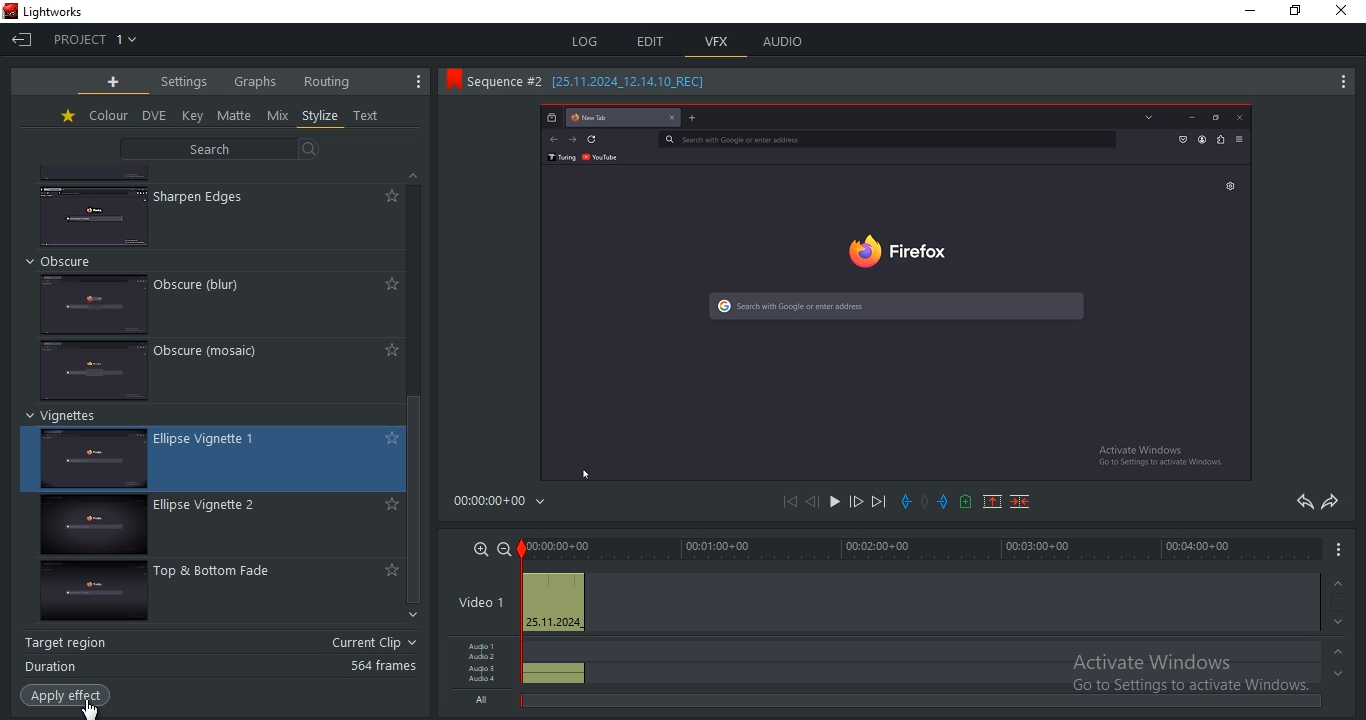 This screenshot has height=720, width=1366. What do you see at coordinates (225, 573) in the screenshot?
I see `Top & bottom fade` at bounding box center [225, 573].